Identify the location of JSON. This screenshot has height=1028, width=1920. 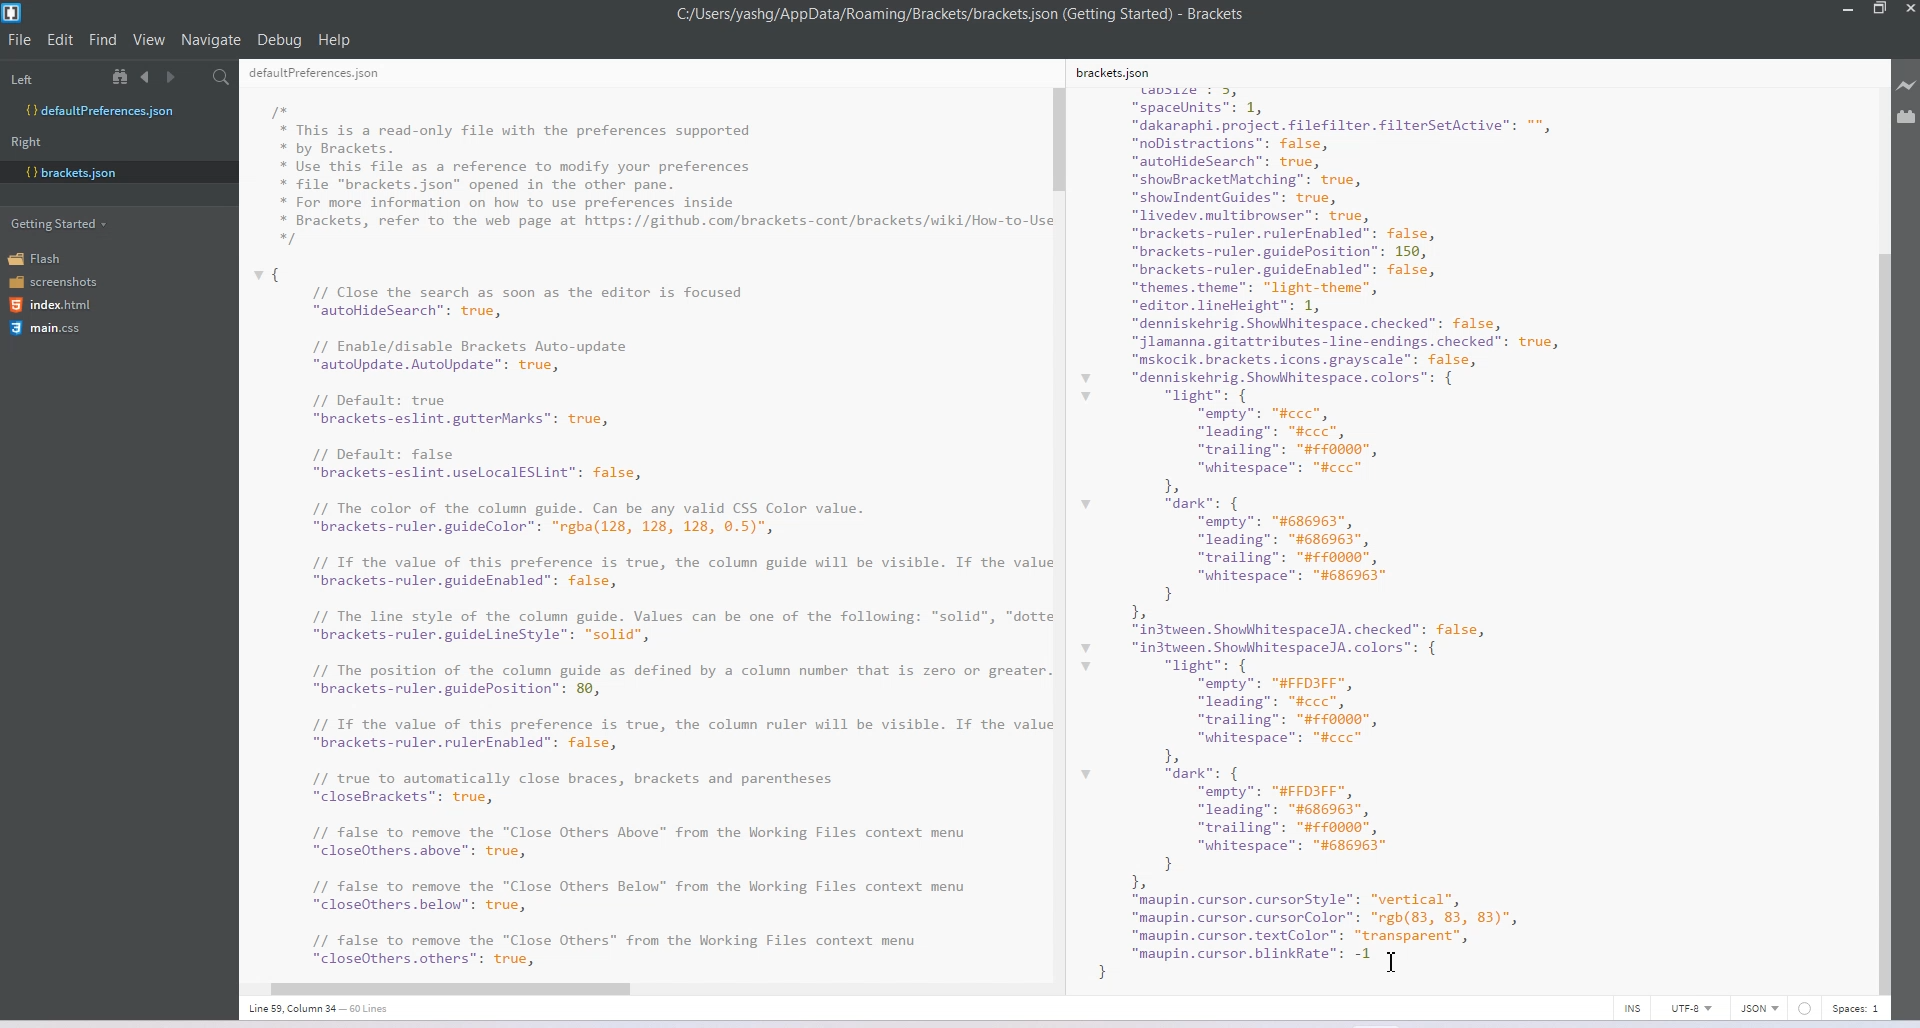
(1761, 1008).